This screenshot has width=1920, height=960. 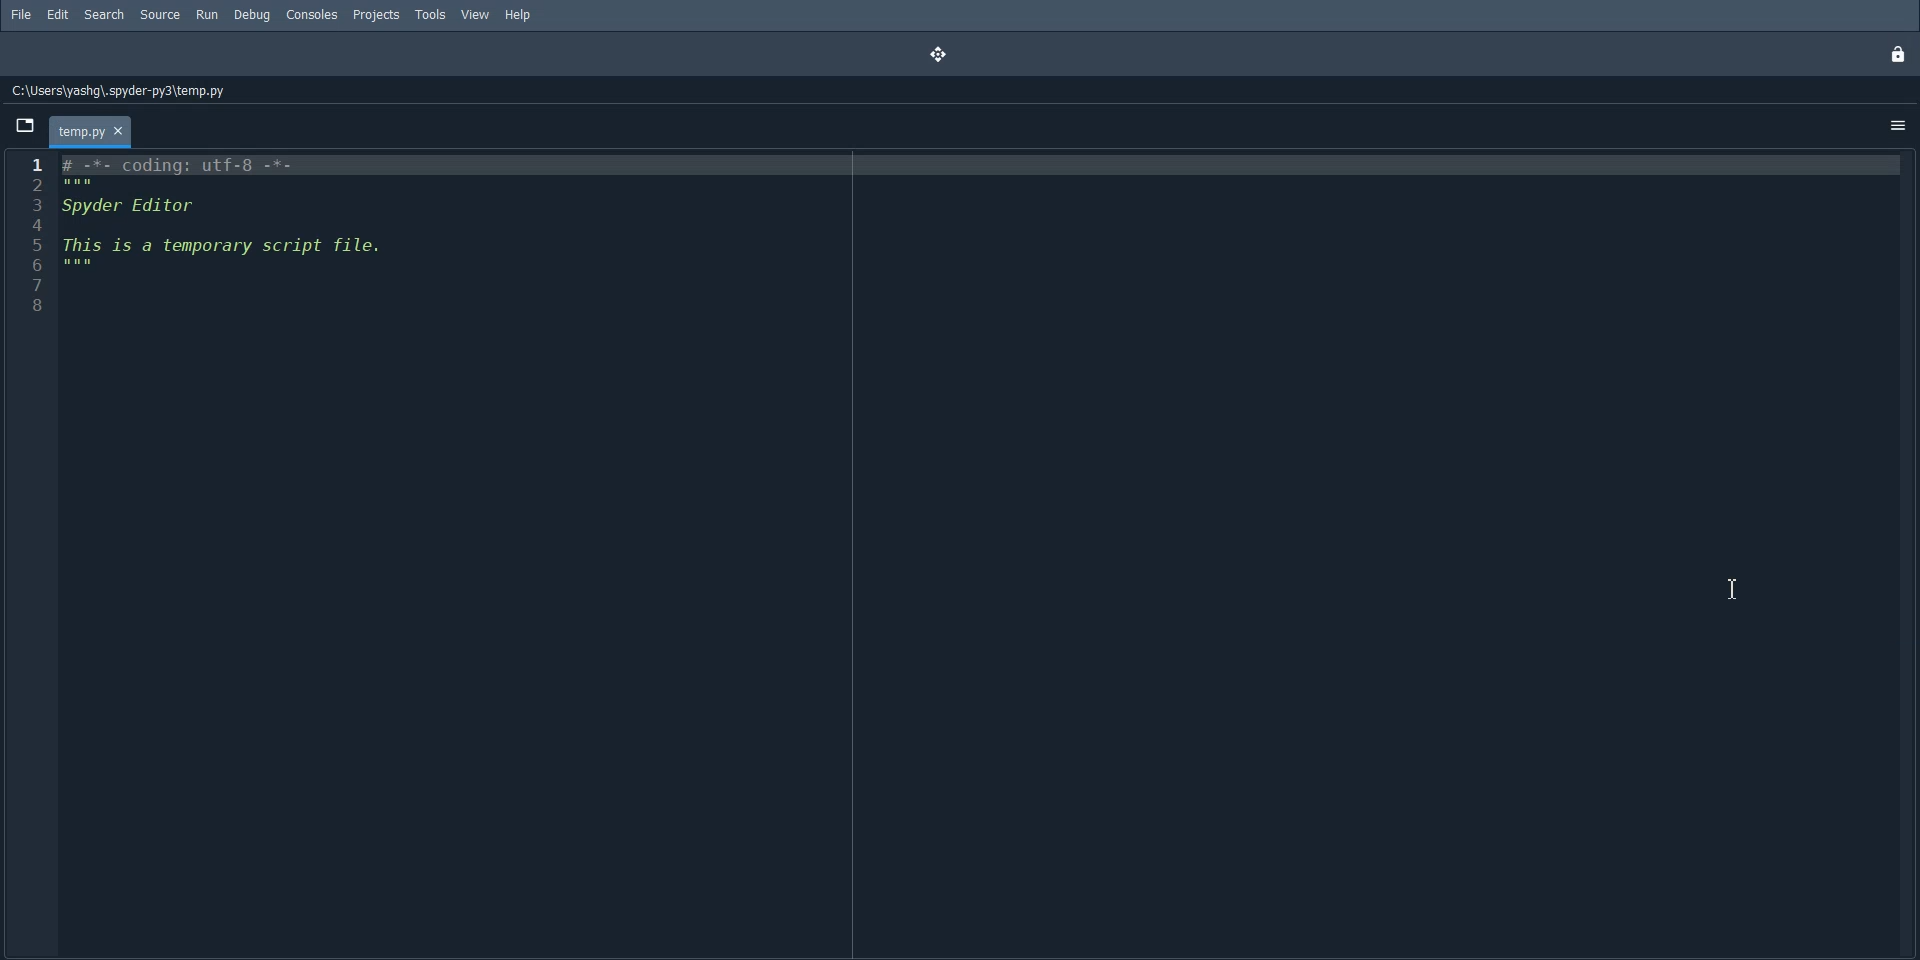 I want to click on Text Cursor, so click(x=1735, y=590).